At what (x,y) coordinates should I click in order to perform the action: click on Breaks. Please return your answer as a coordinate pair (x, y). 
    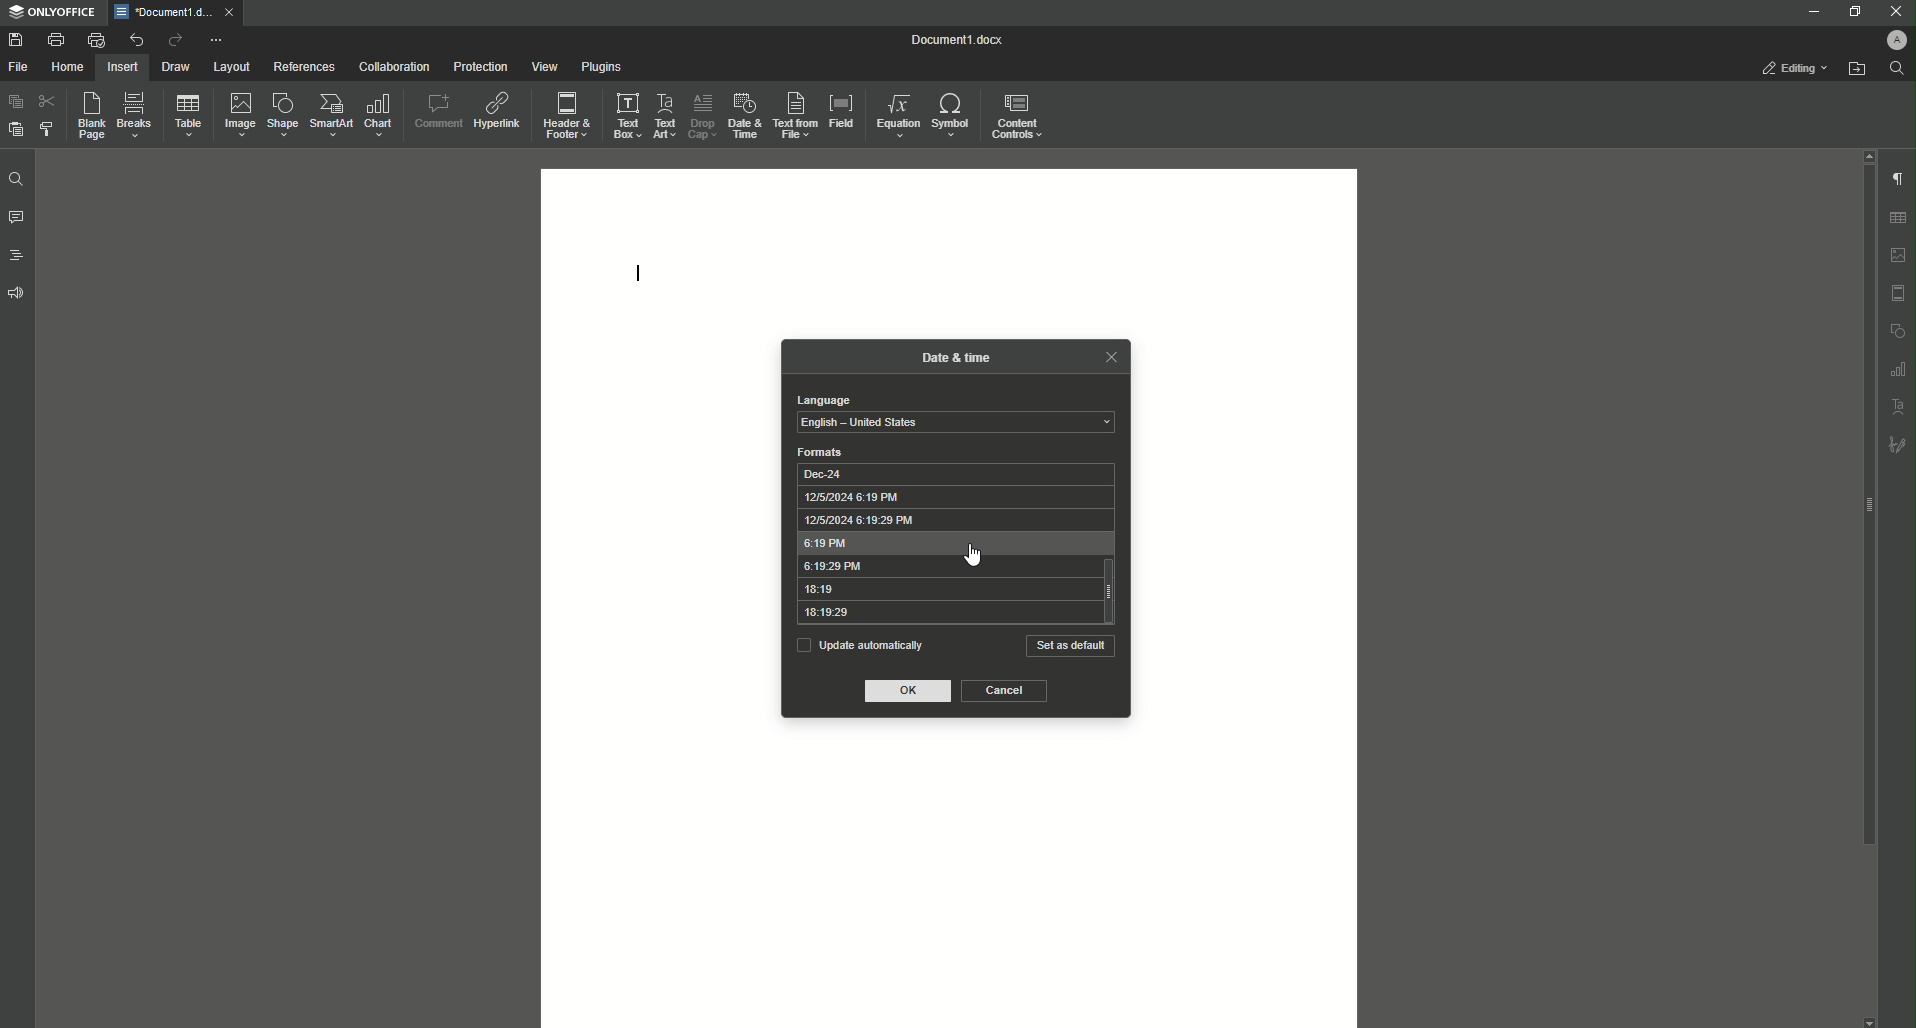
    Looking at the image, I should click on (134, 116).